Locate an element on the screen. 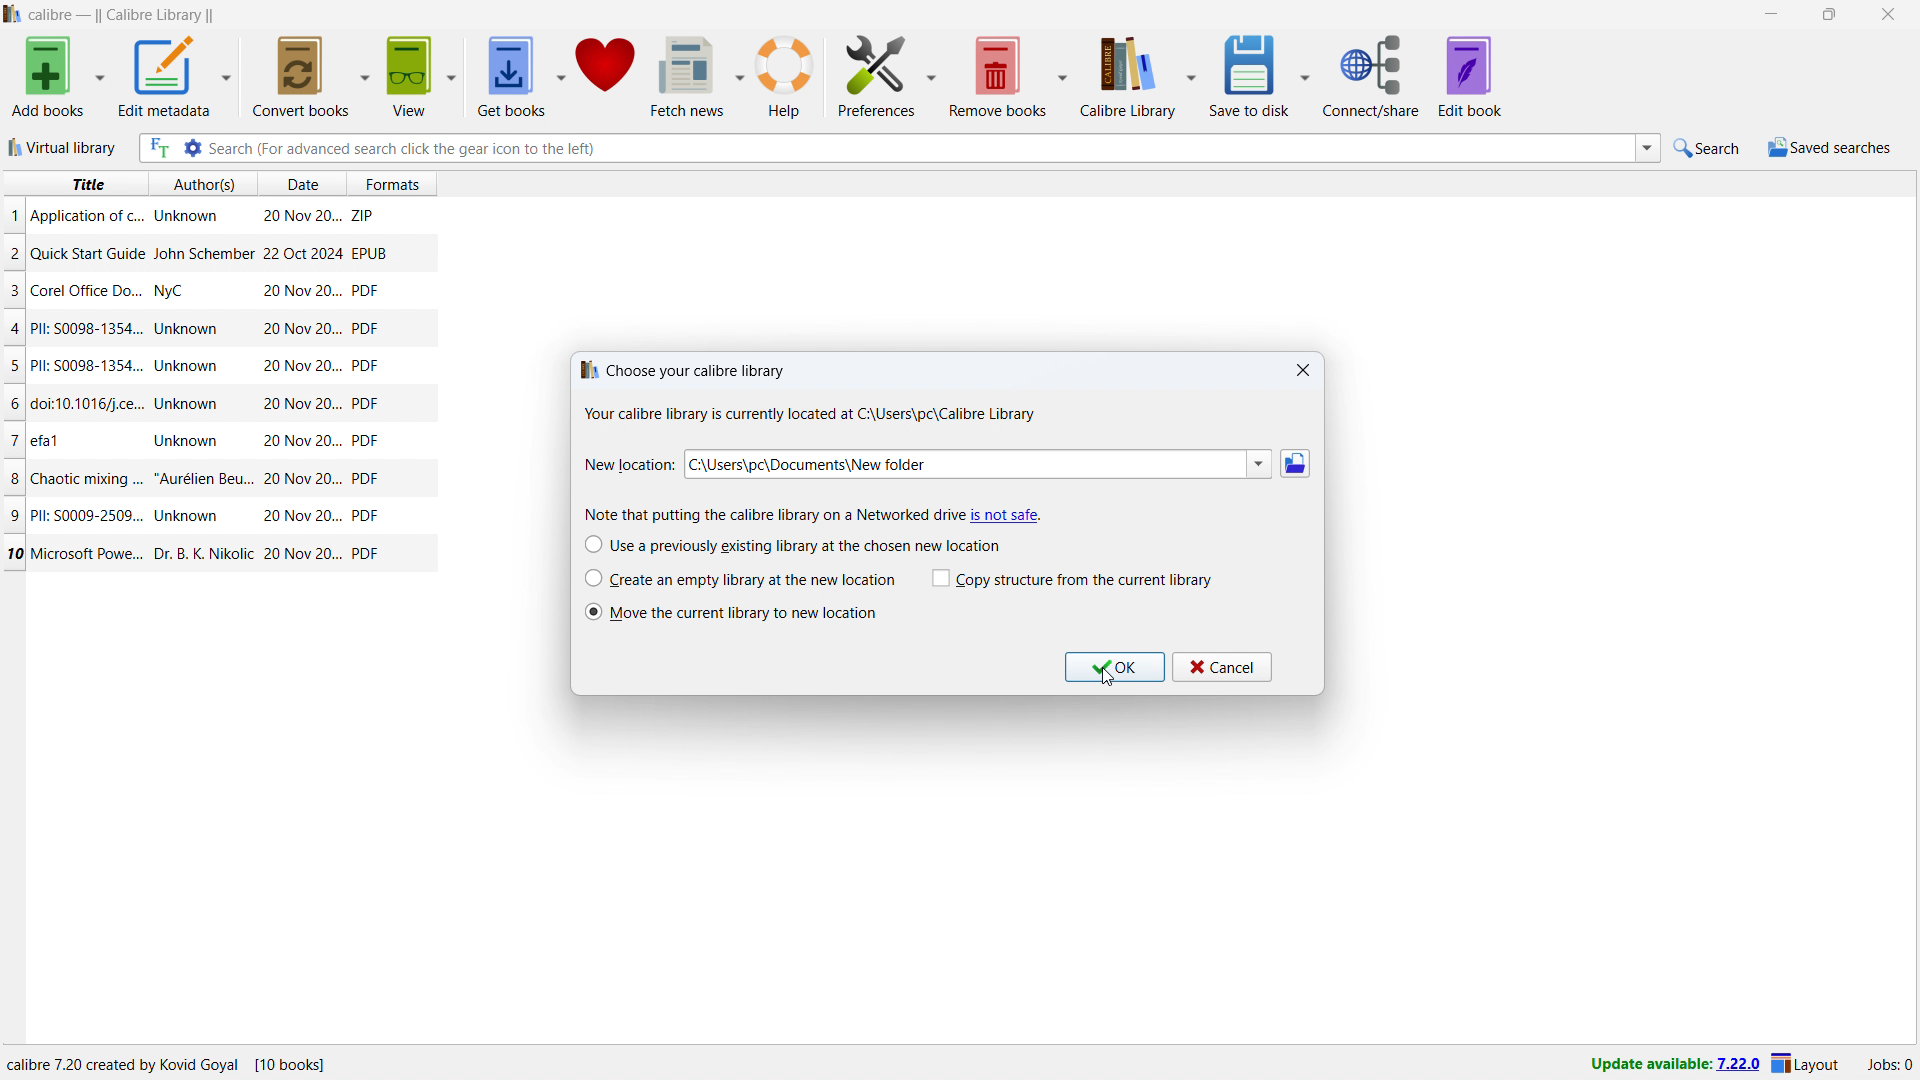 The height and width of the screenshot is (1080, 1920). location selected is located at coordinates (958, 466).